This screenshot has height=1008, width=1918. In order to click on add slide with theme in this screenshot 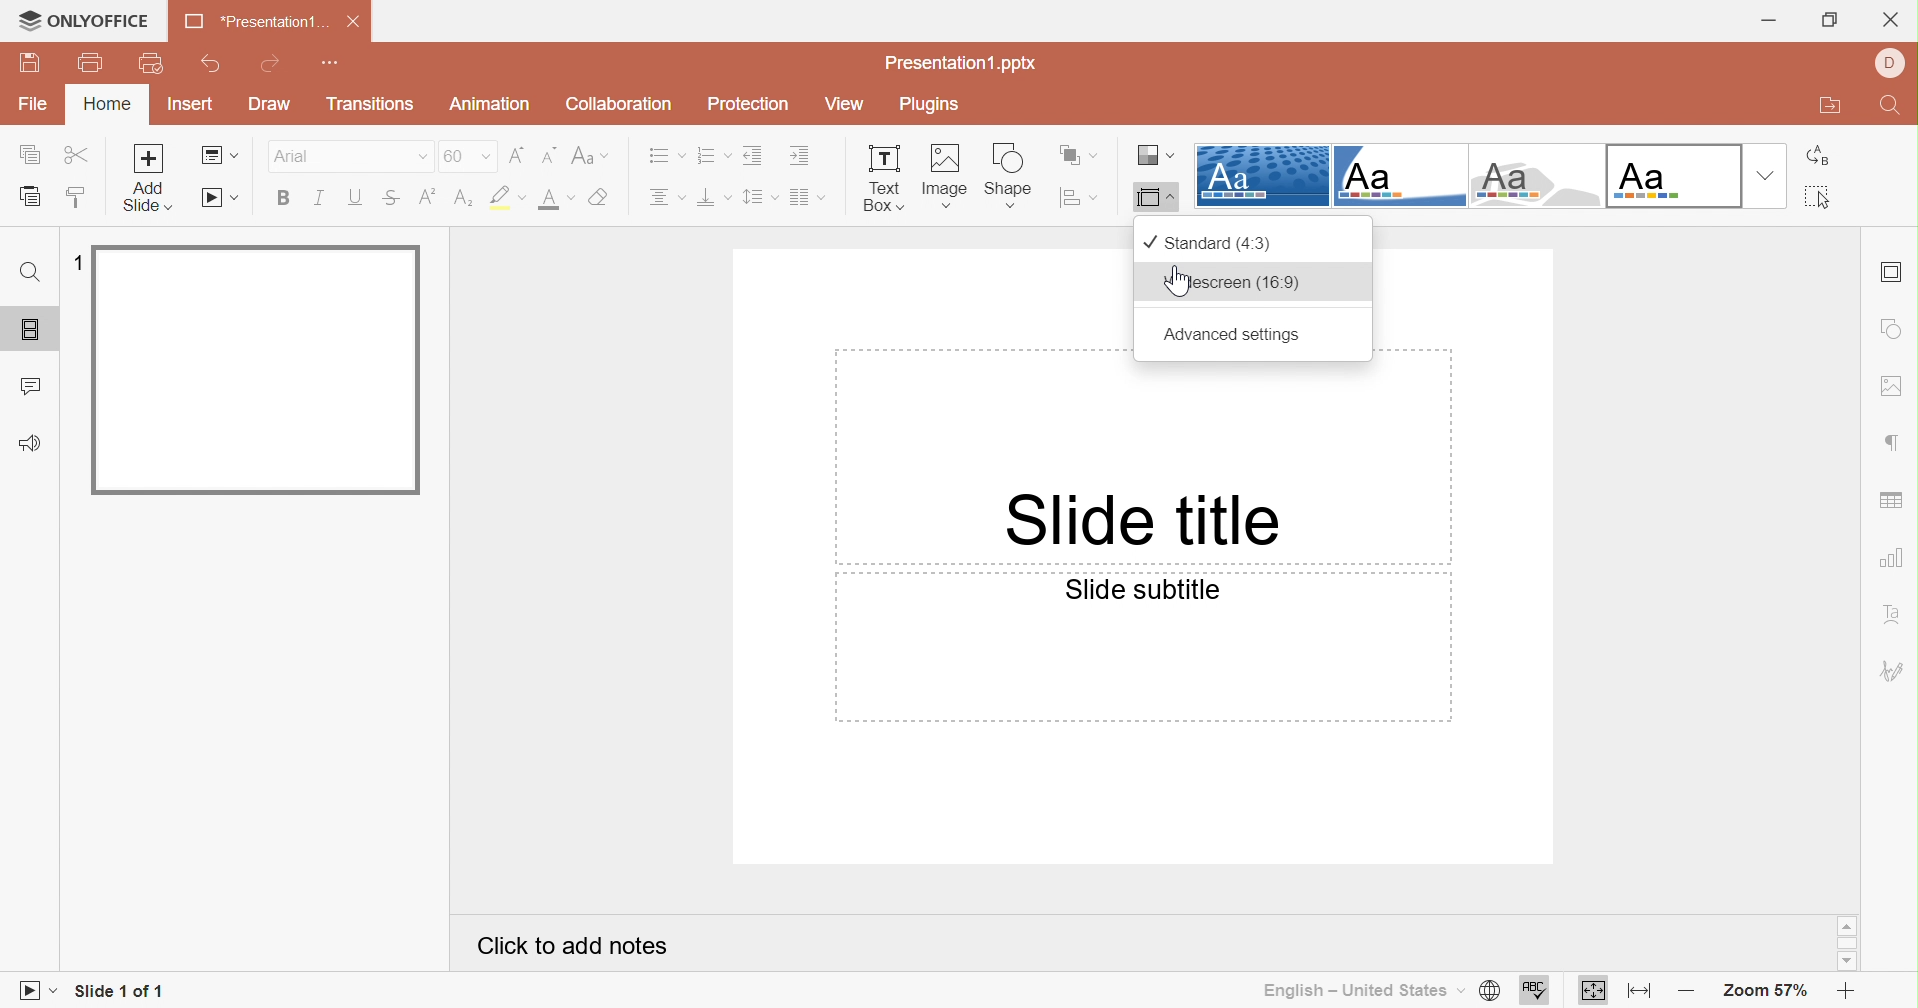, I will do `click(145, 198)`.